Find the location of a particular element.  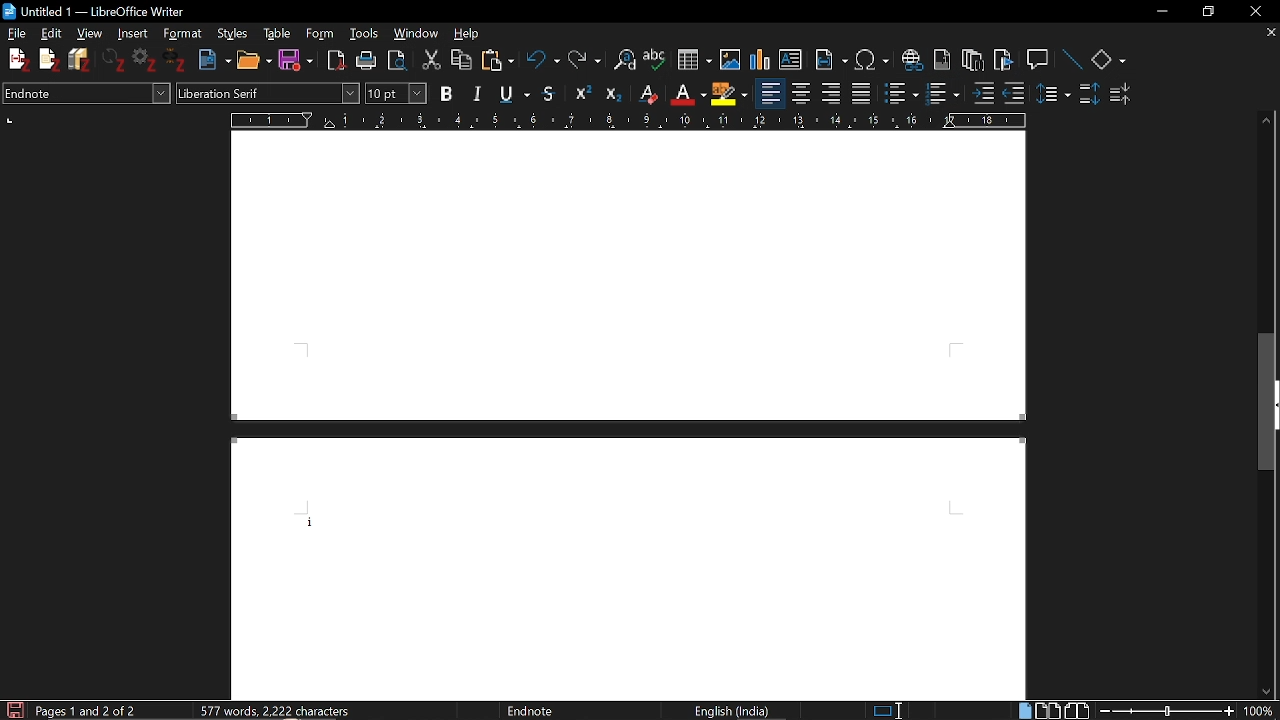

Format is located at coordinates (182, 33).